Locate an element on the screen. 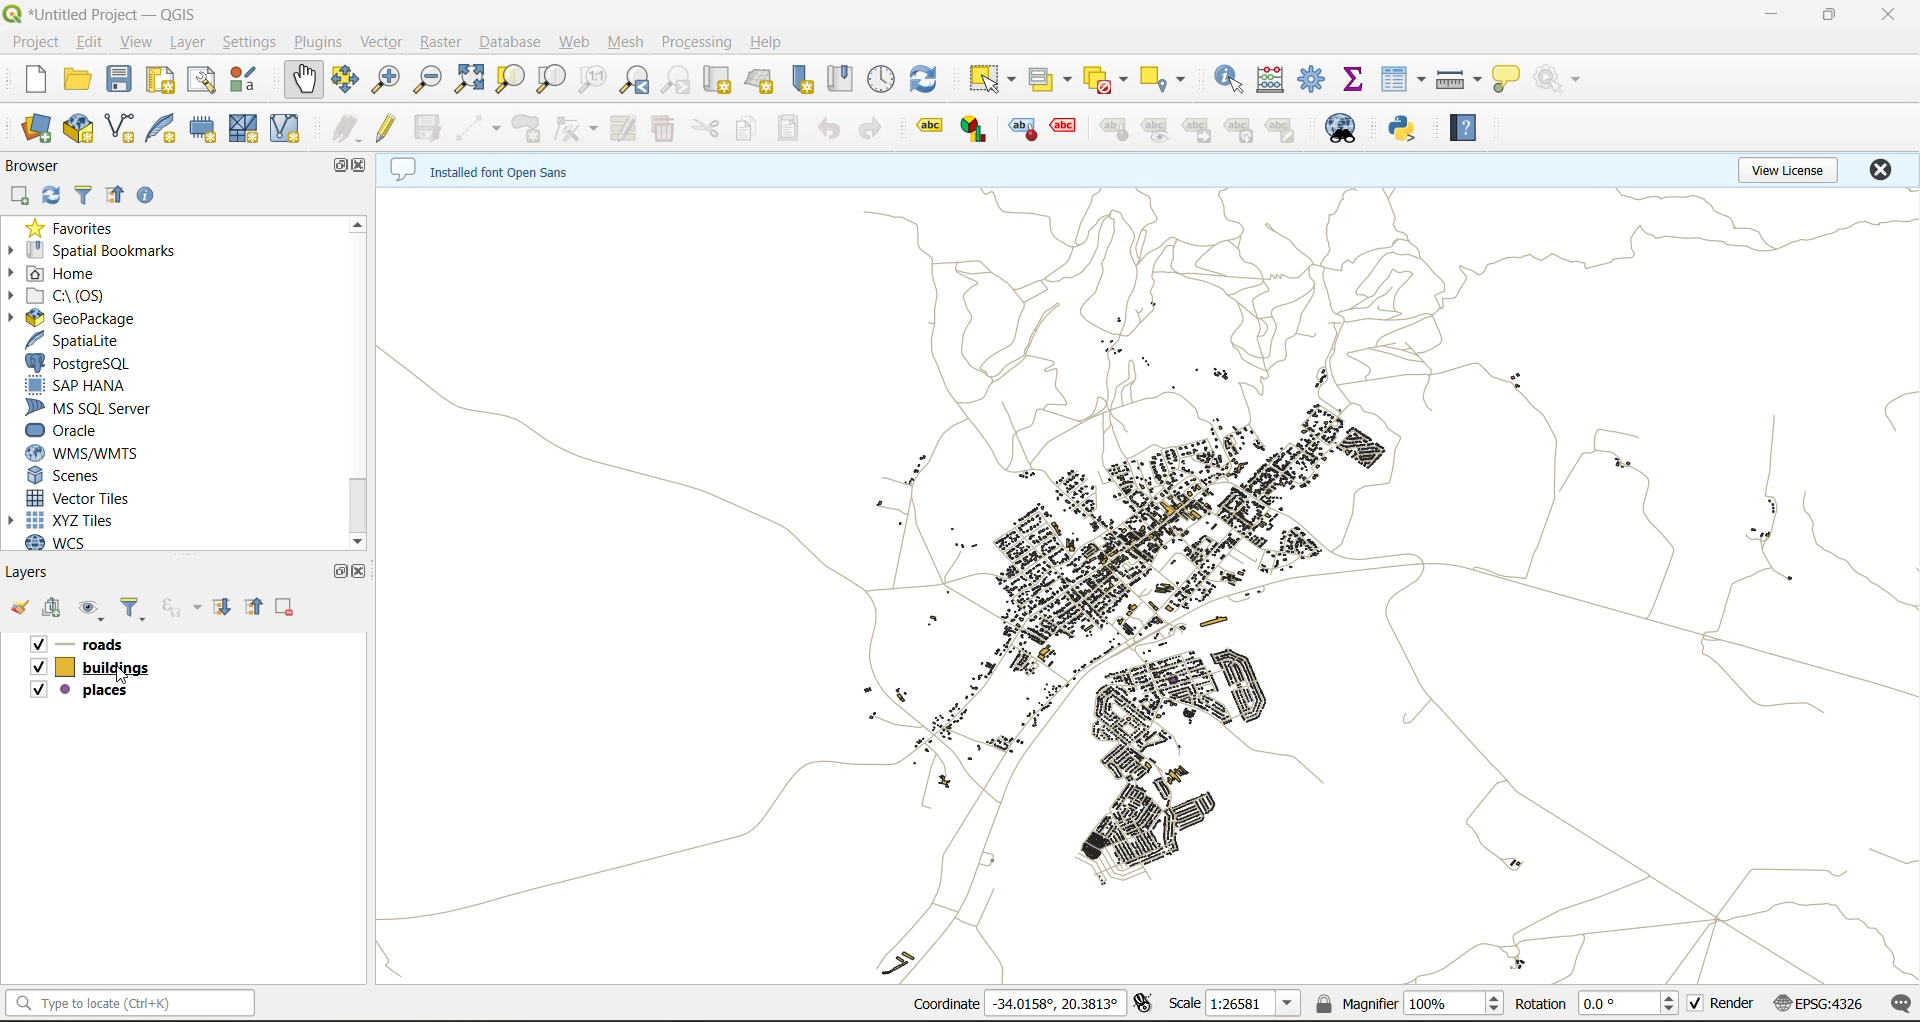  new spatialite is located at coordinates (169, 129).